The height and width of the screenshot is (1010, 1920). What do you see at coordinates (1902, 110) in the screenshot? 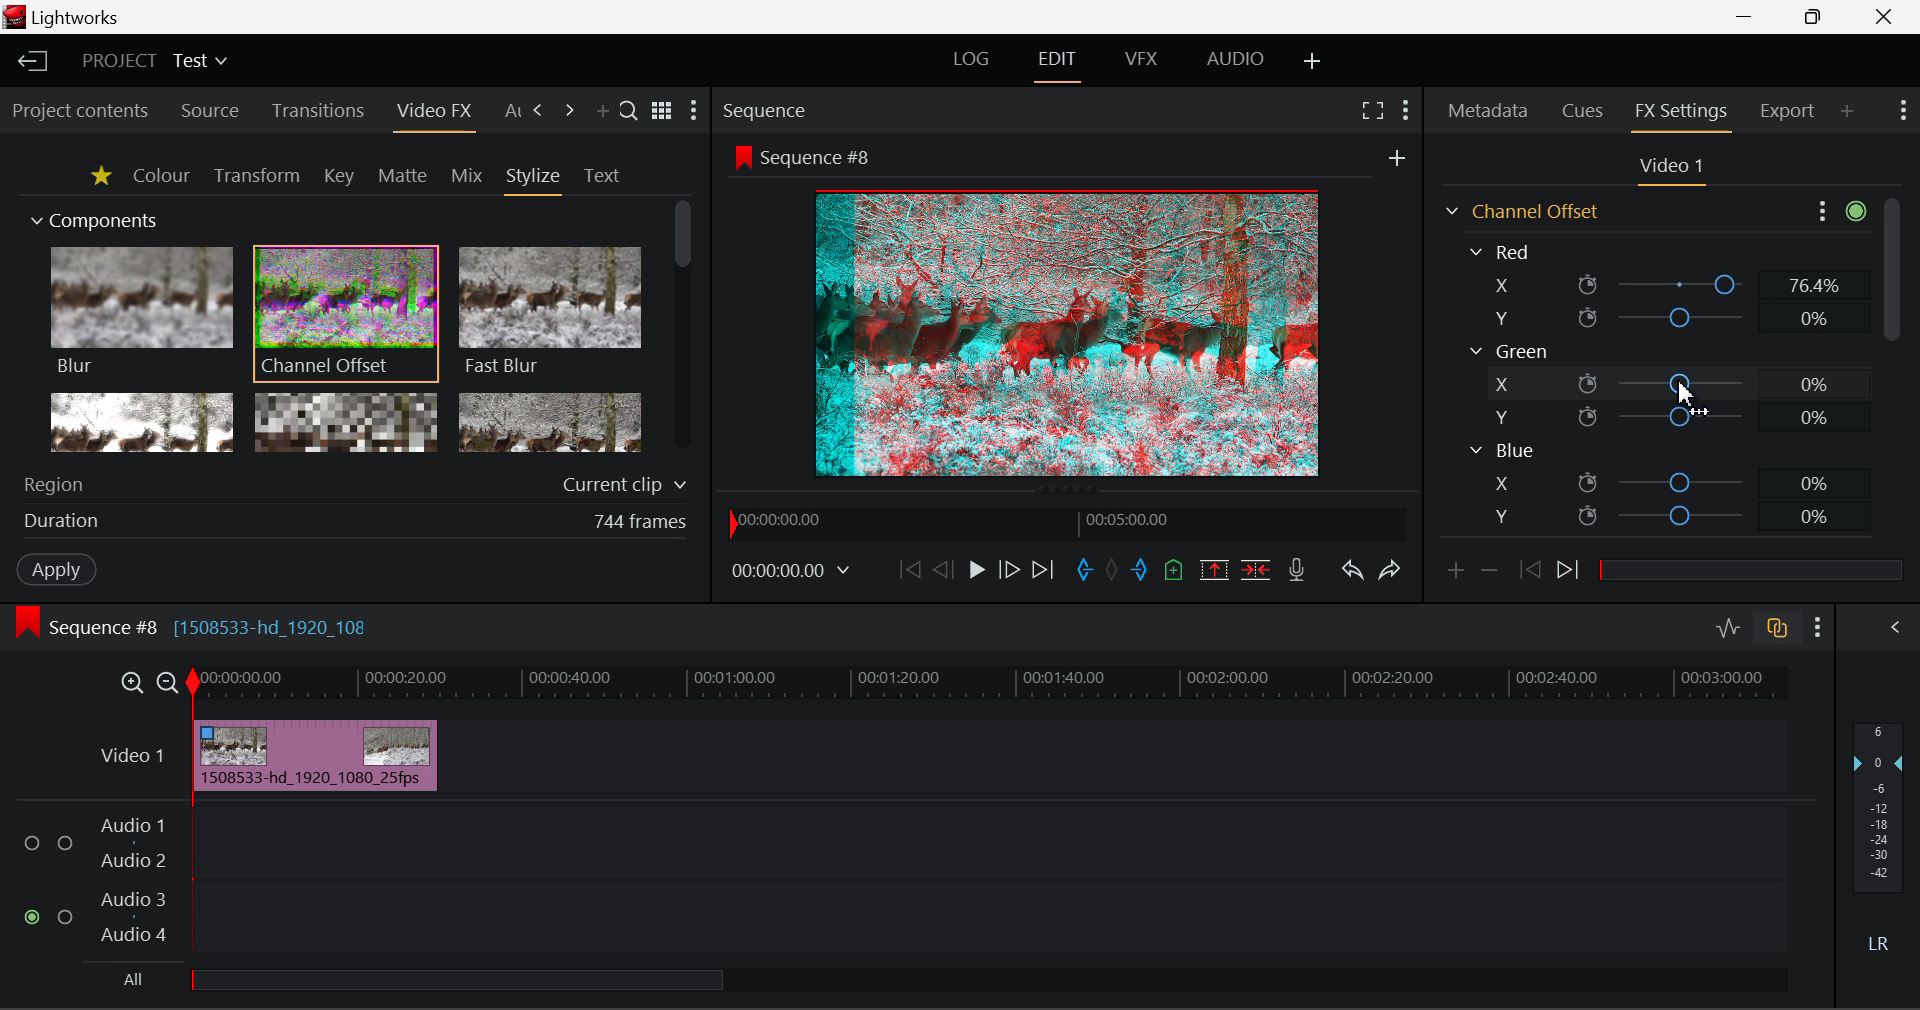
I see `Show Settings` at bounding box center [1902, 110].